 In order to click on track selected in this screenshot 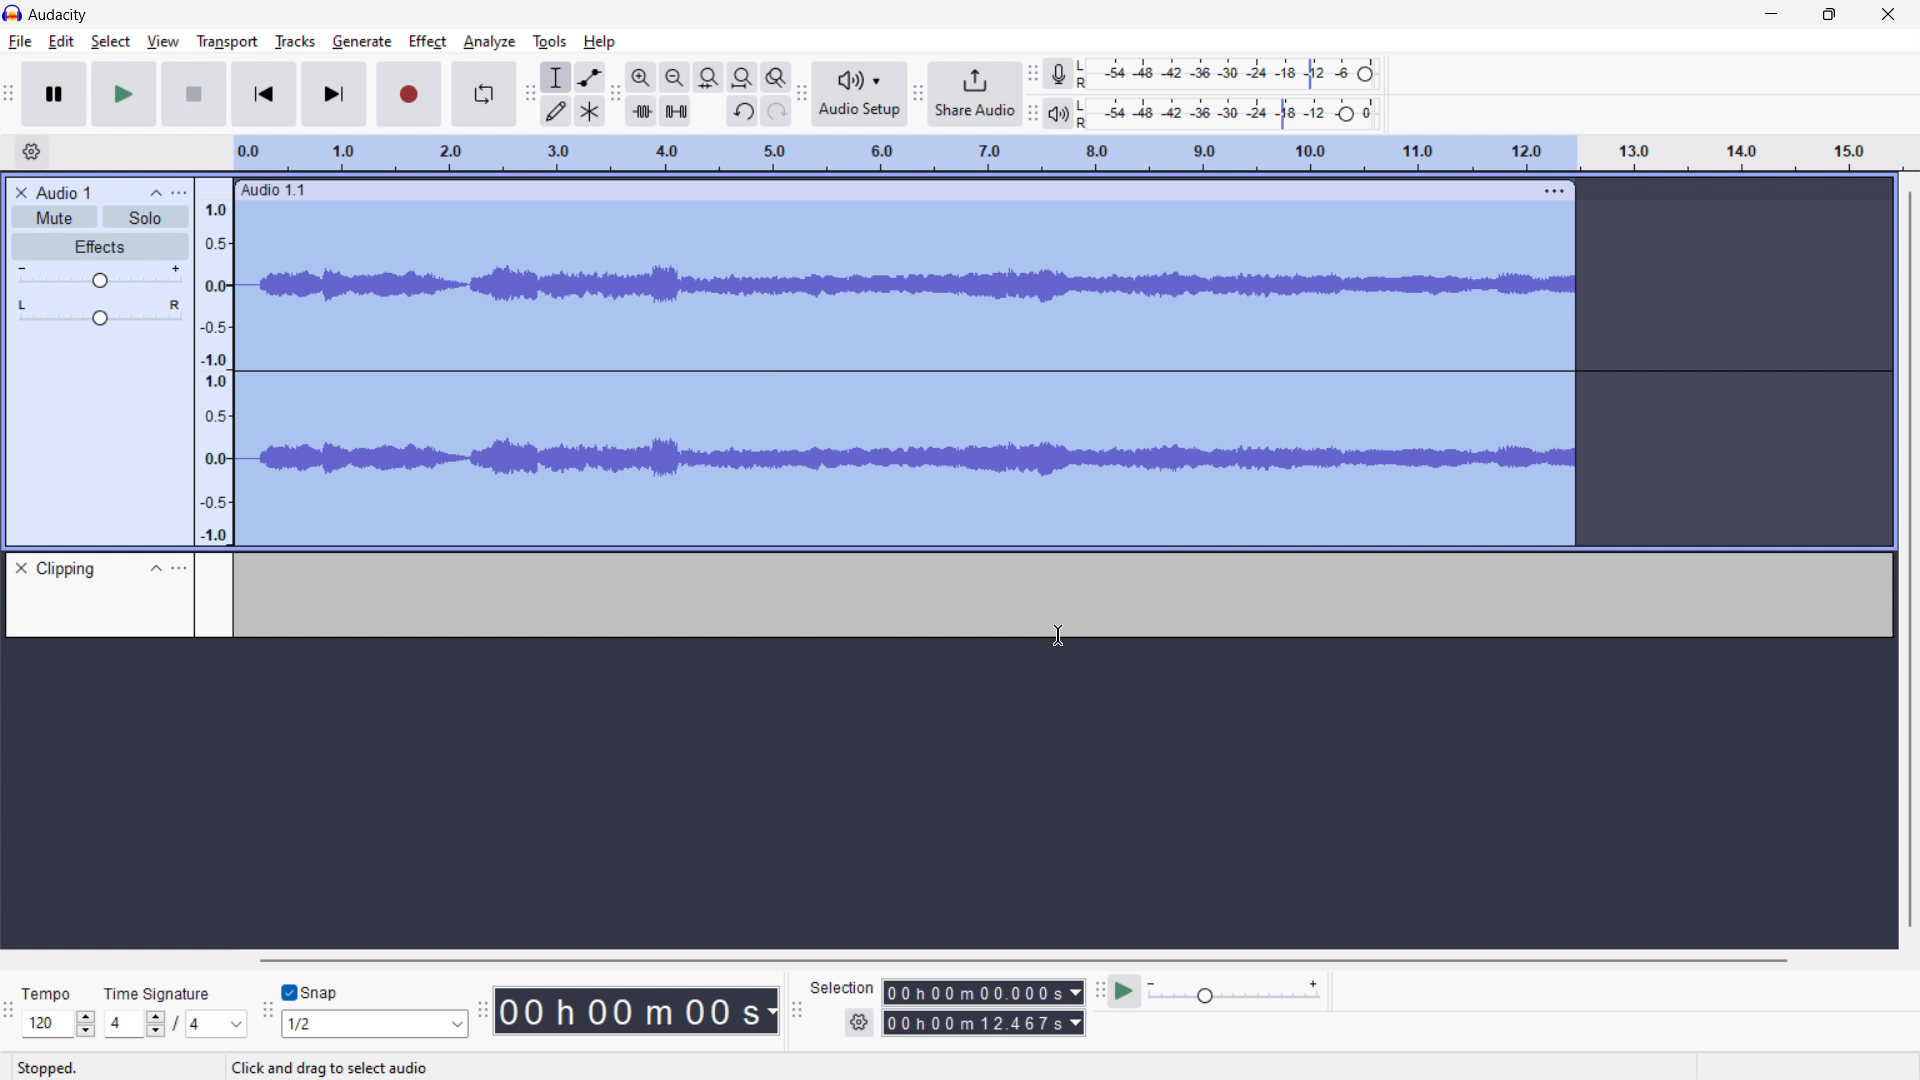, I will do `click(903, 370)`.